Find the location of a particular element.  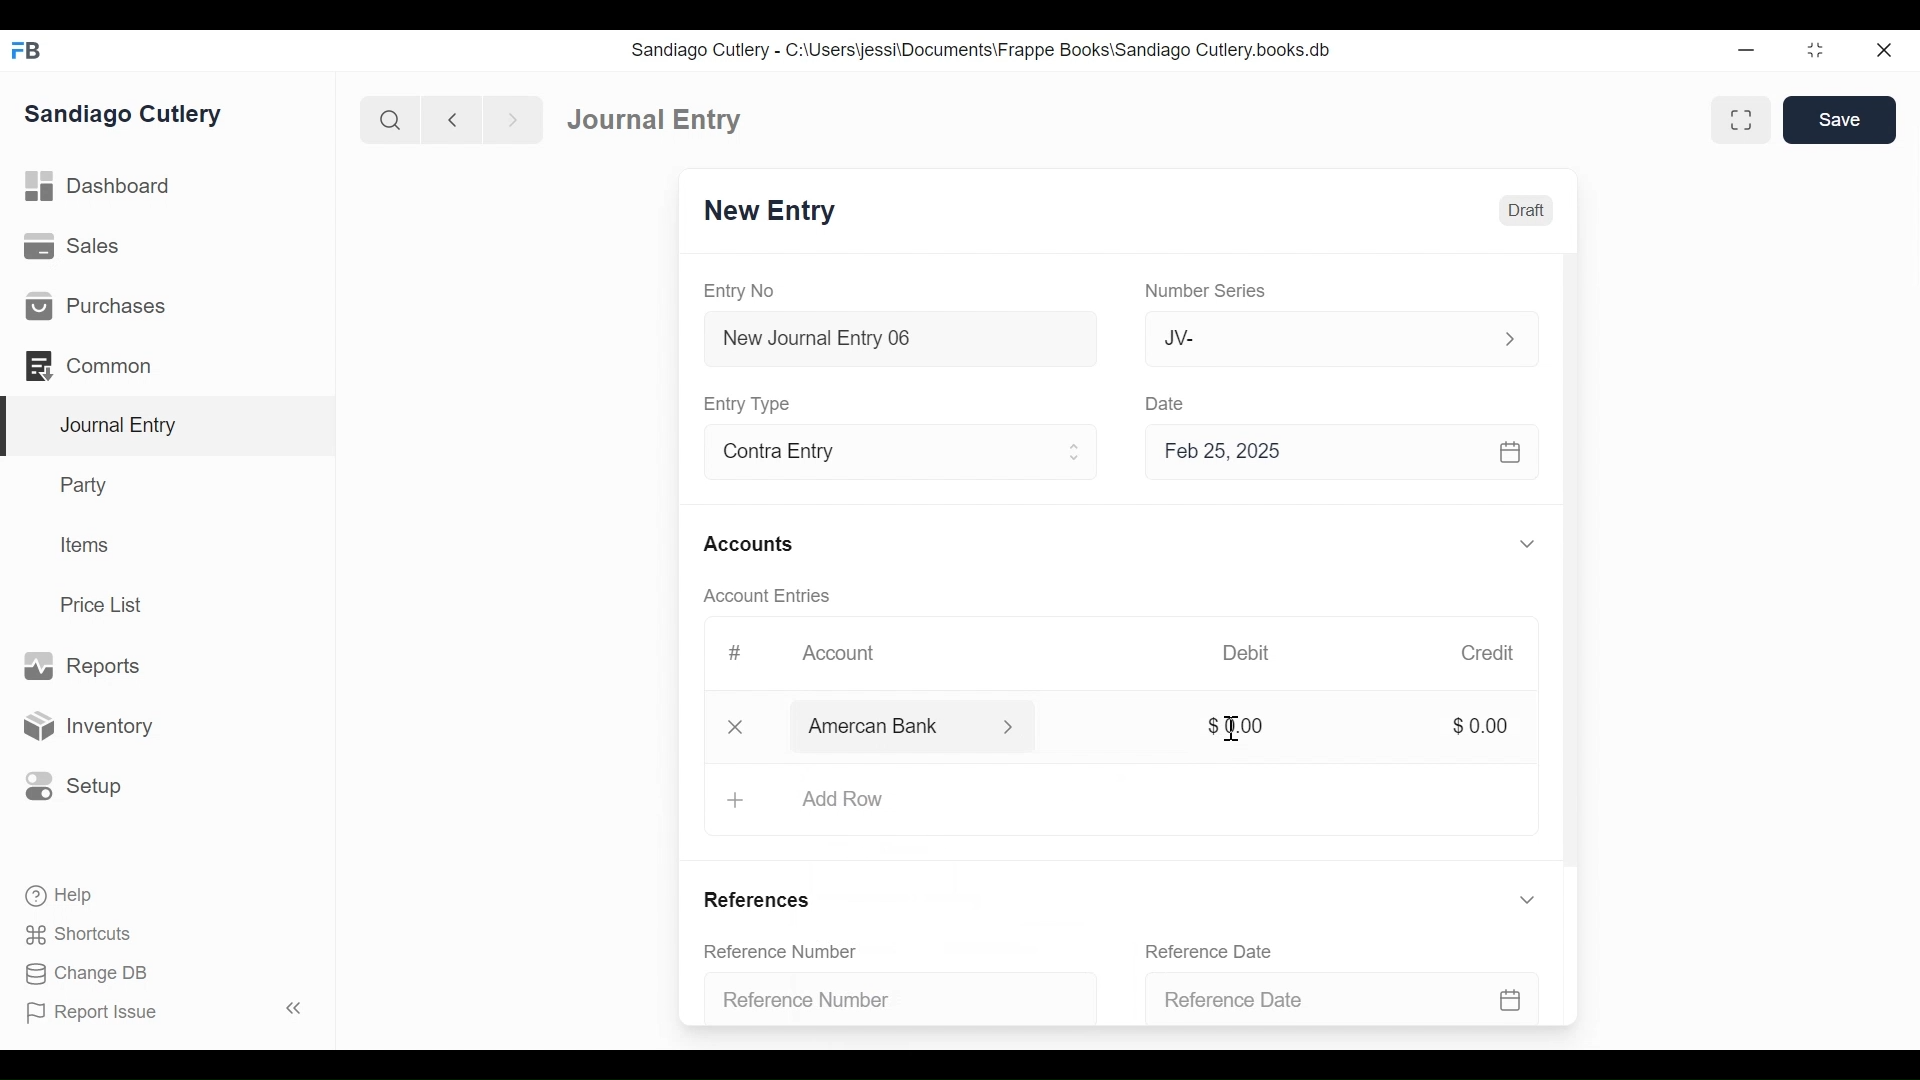

New Entry is located at coordinates (770, 211).